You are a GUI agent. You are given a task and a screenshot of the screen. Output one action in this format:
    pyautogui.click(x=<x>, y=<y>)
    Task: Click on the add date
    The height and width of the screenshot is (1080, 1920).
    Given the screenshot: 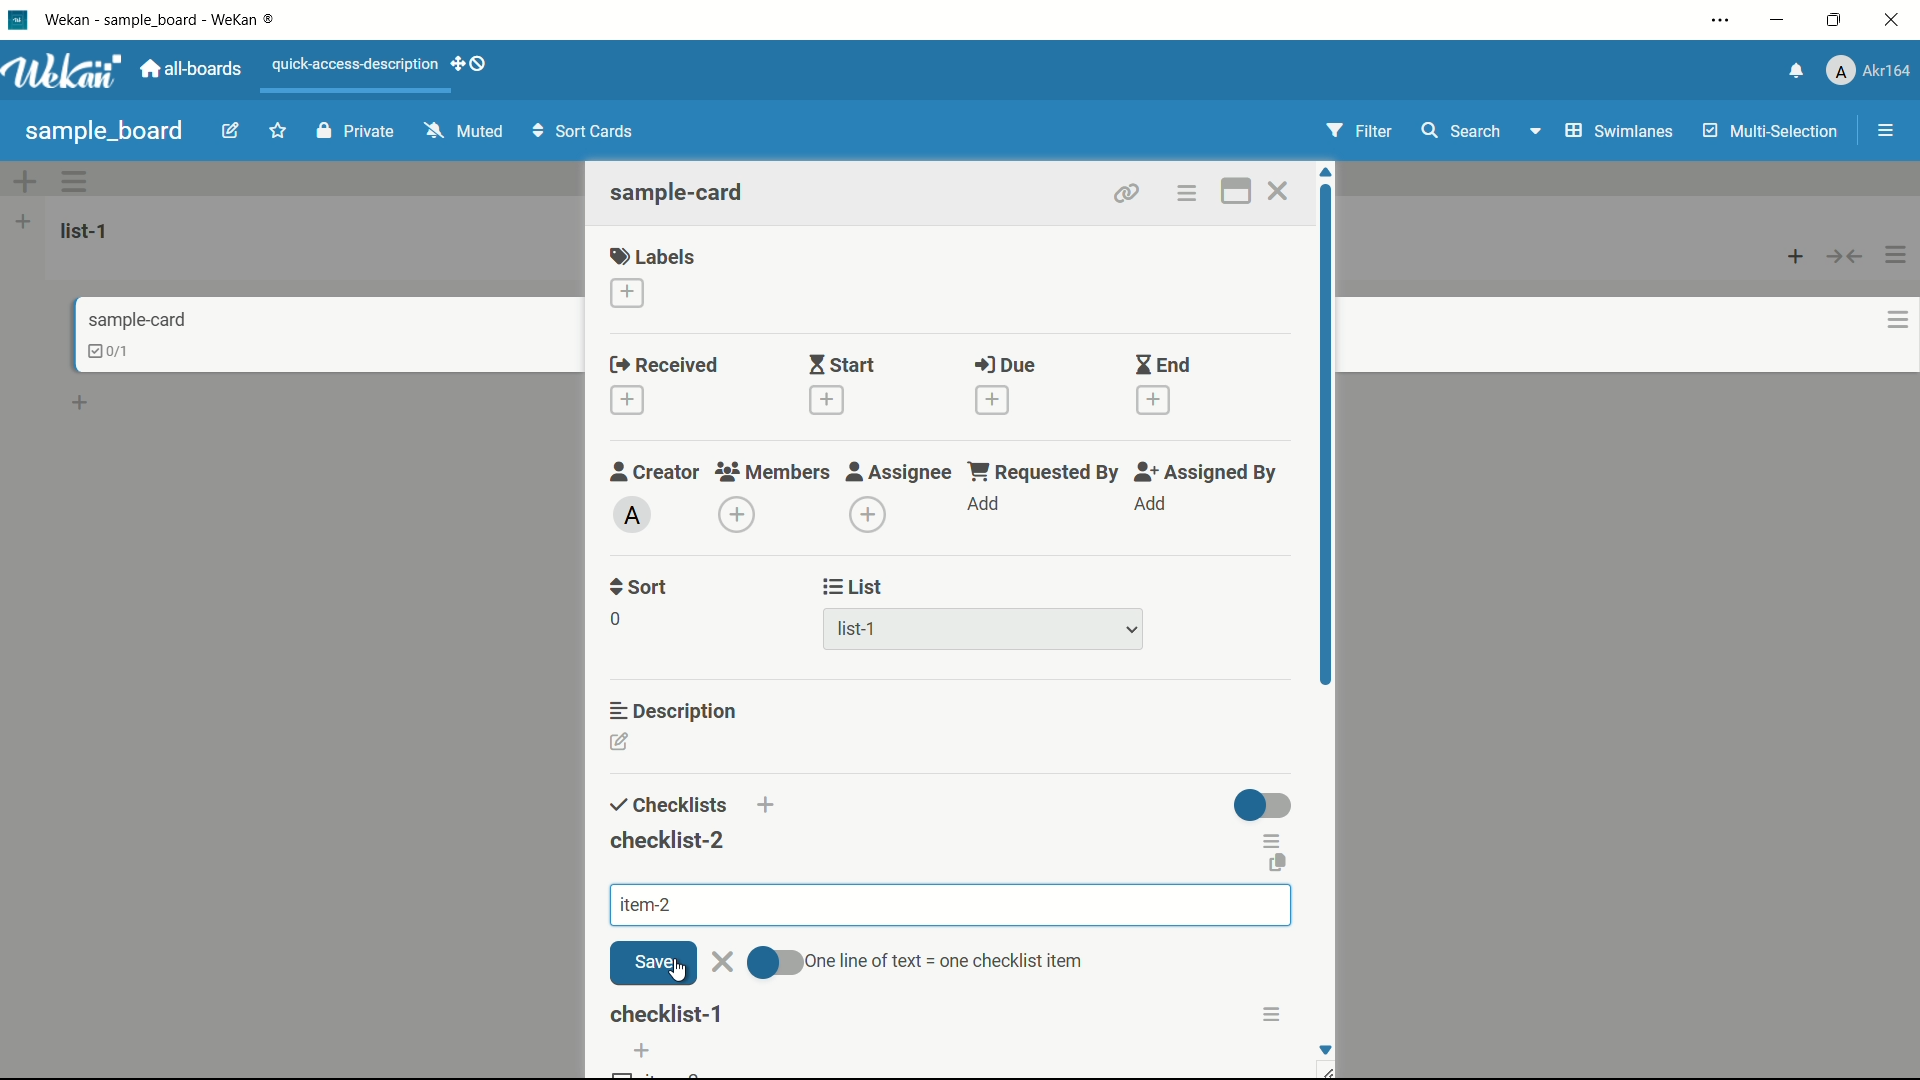 What is the action you would take?
    pyautogui.click(x=824, y=400)
    